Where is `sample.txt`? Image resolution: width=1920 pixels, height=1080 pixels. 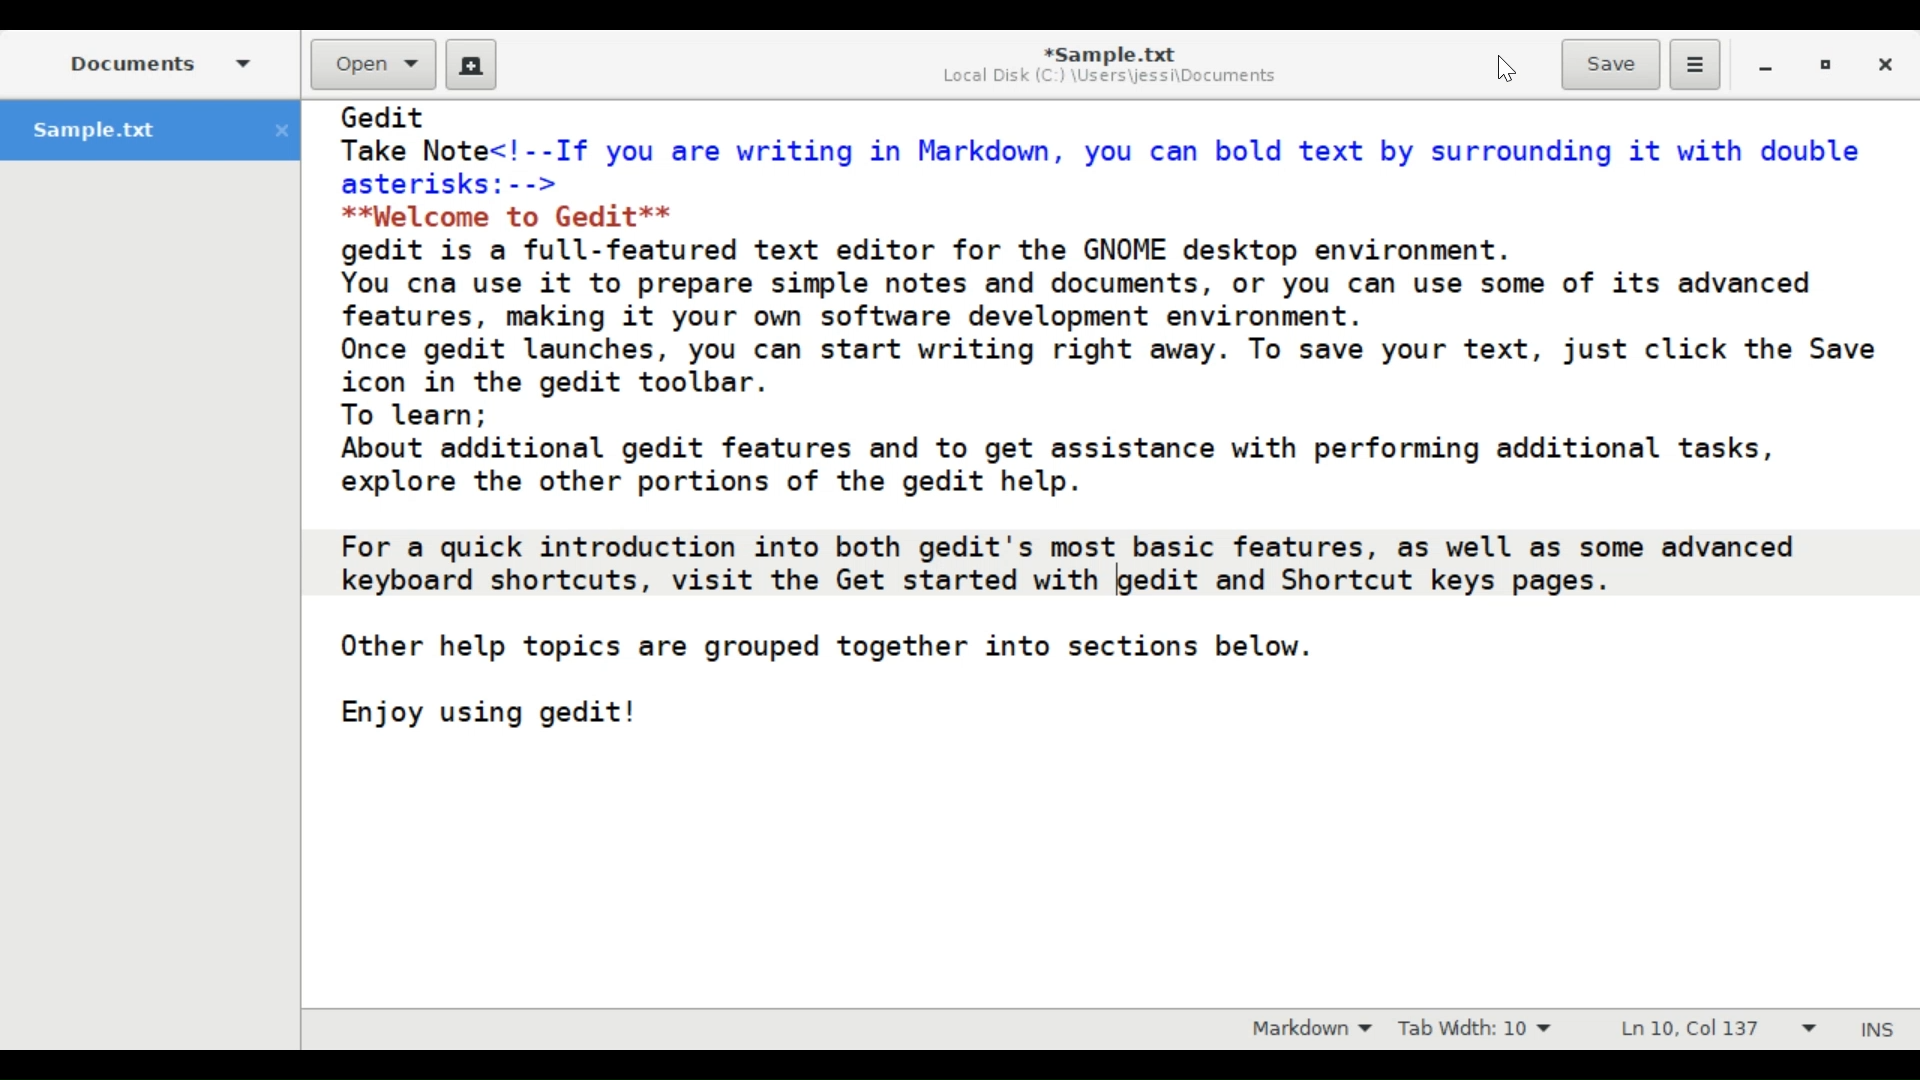 sample.txt is located at coordinates (130, 130).